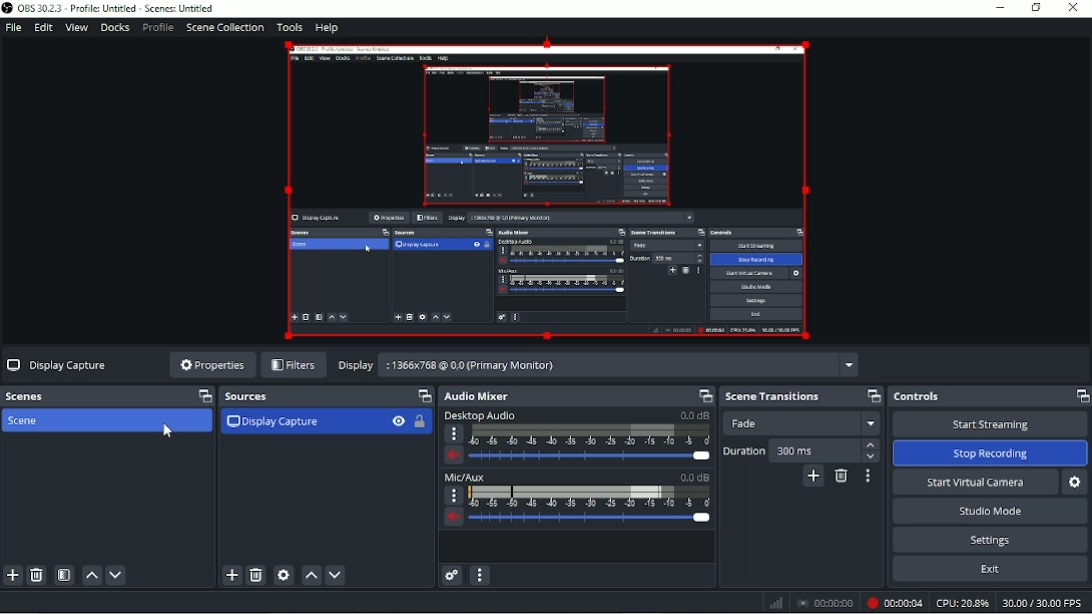 The image size is (1092, 614). Describe the element at coordinates (422, 396) in the screenshot. I see `Maximize` at that location.